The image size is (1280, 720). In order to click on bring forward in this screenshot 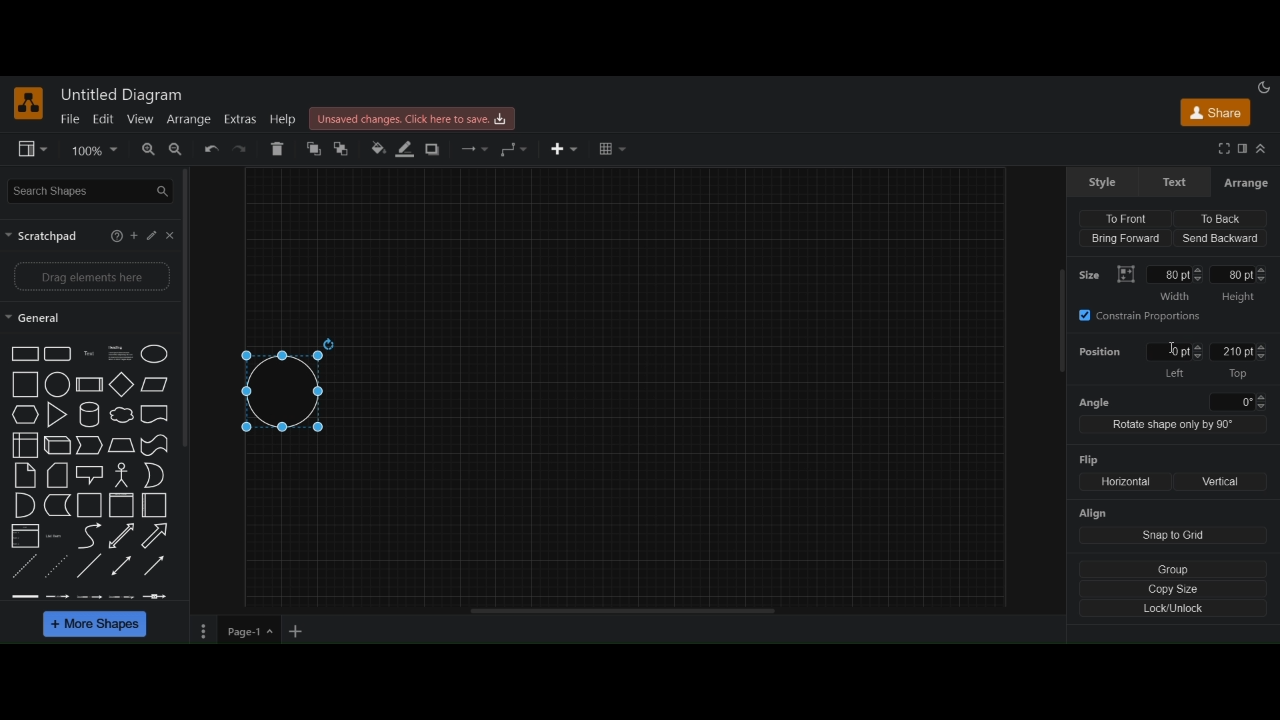, I will do `click(1124, 240)`.